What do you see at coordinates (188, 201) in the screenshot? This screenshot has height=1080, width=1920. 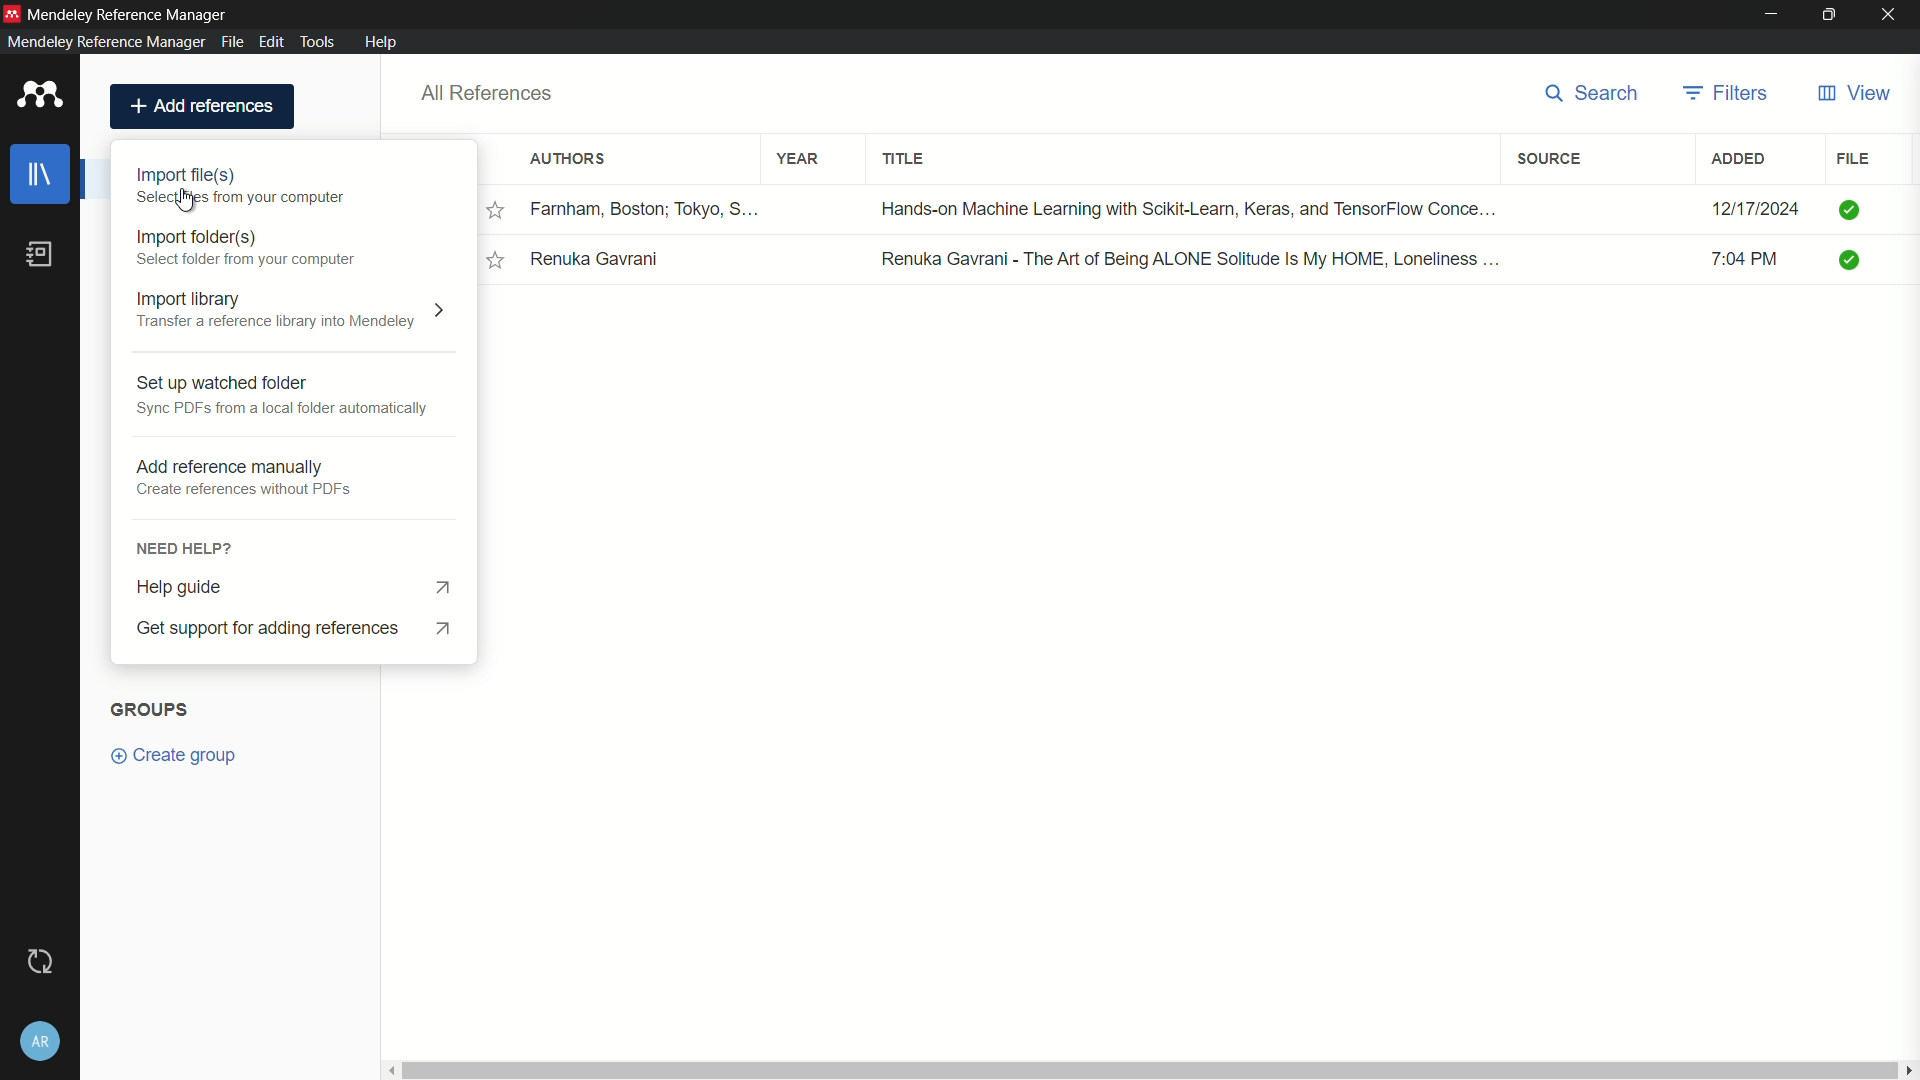 I see `cursor` at bounding box center [188, 201].